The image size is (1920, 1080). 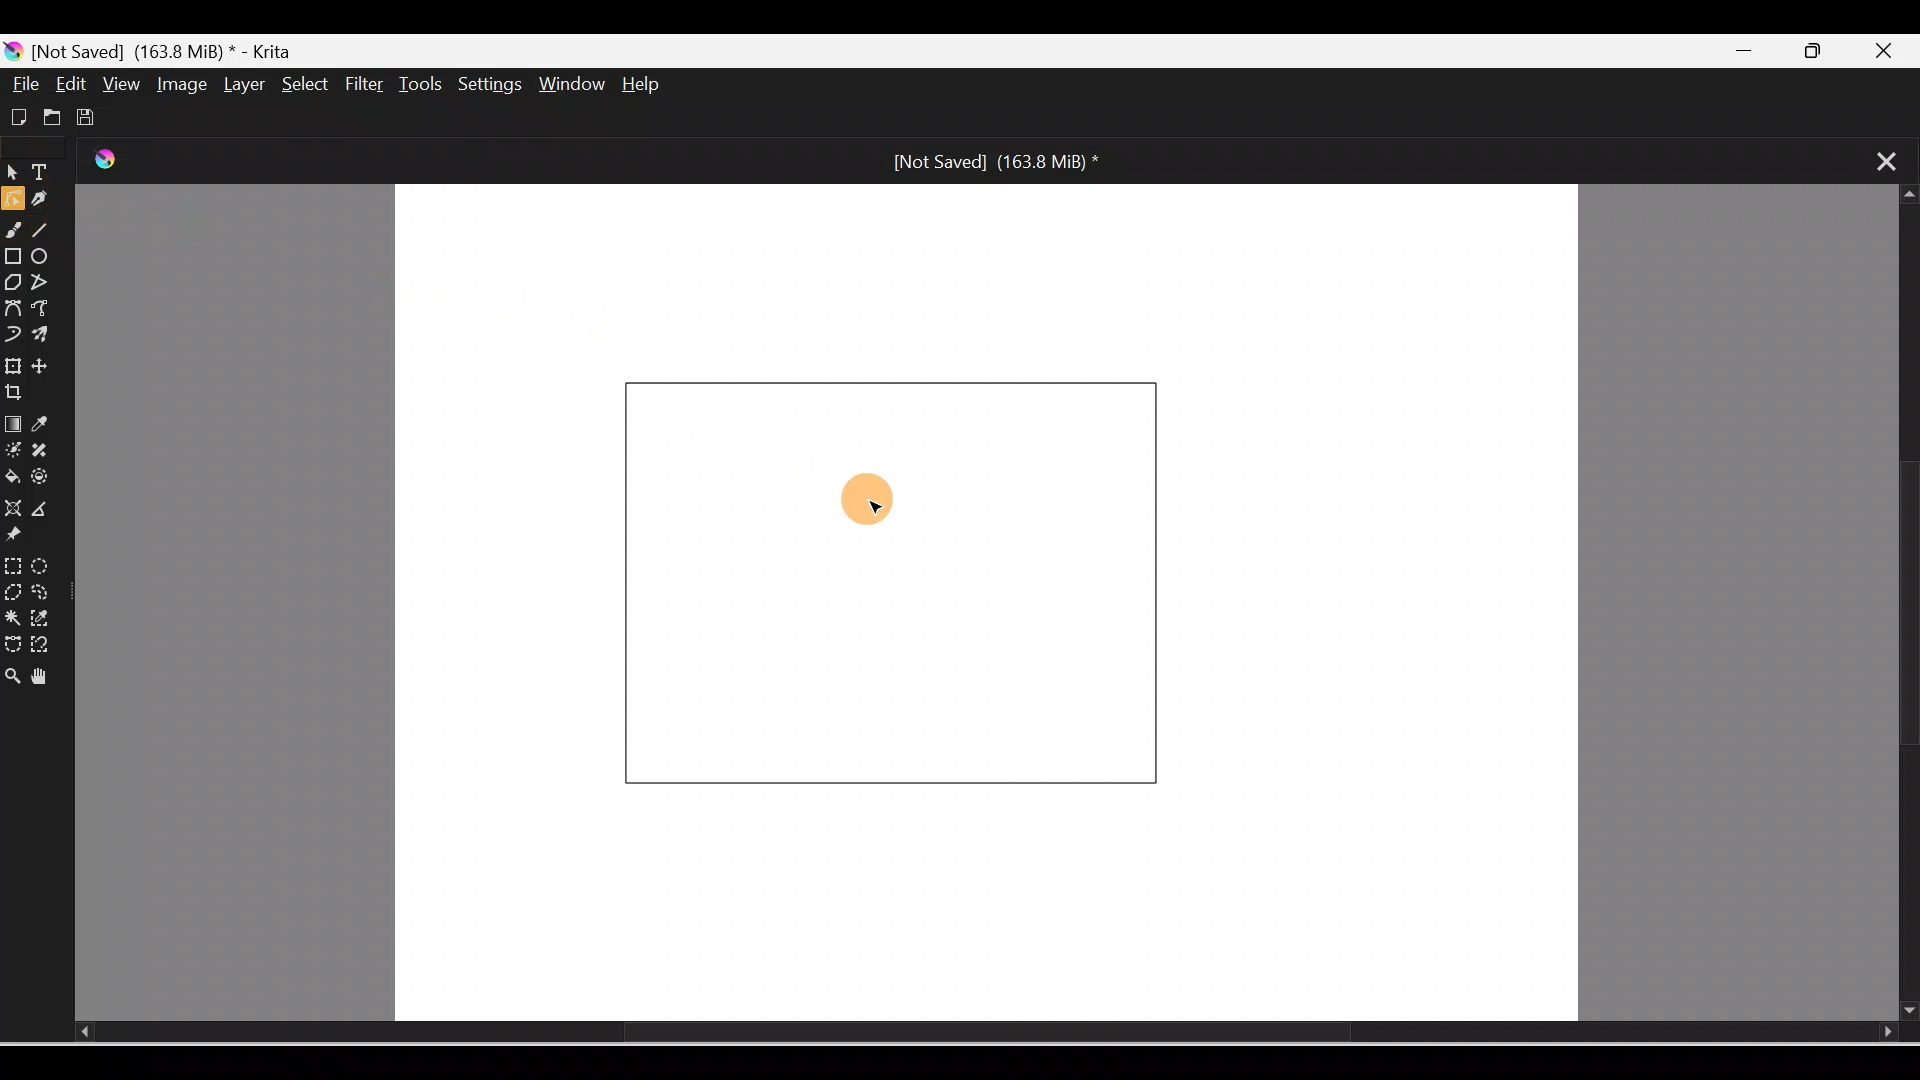 I want to click on Tools, so click(x=424, y=84).